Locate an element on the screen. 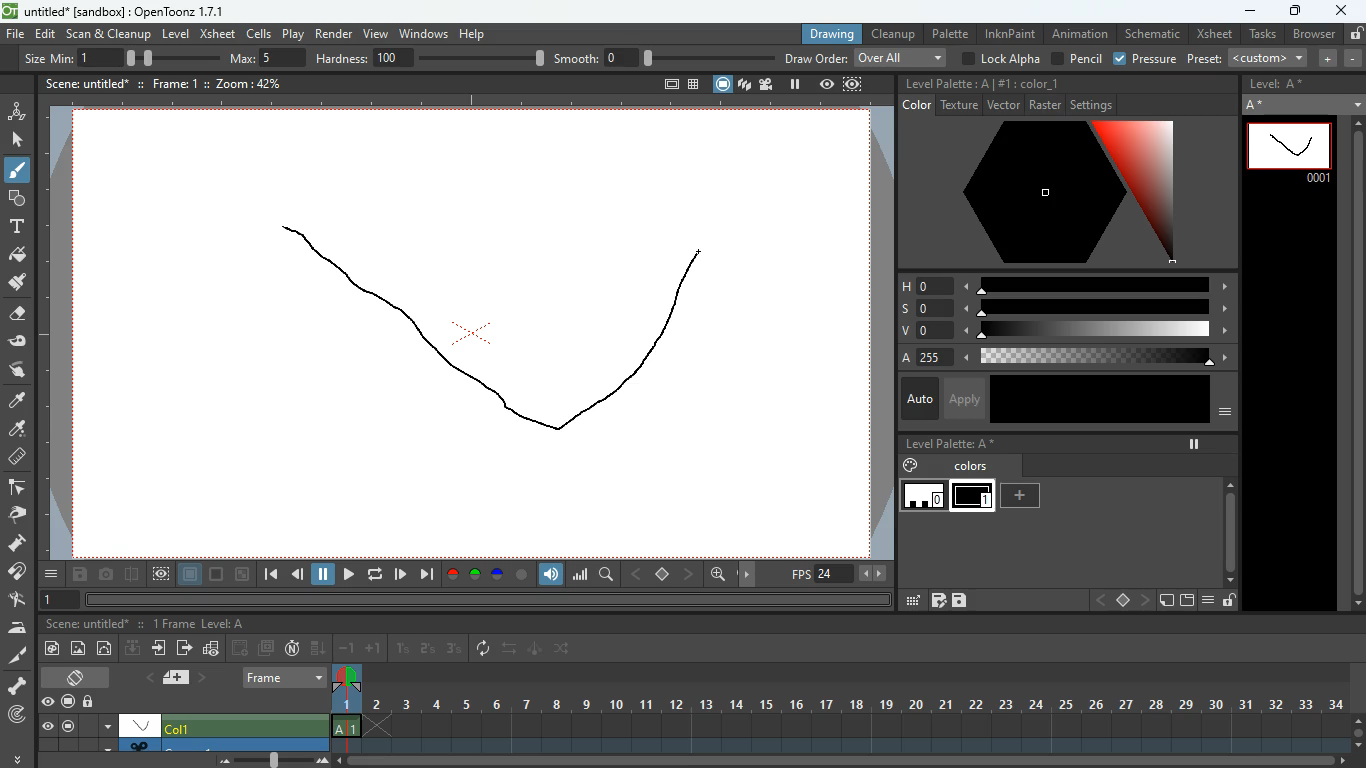 The height and width of the screenshot is (768, 1366). save is located at coordinates (960, 601).